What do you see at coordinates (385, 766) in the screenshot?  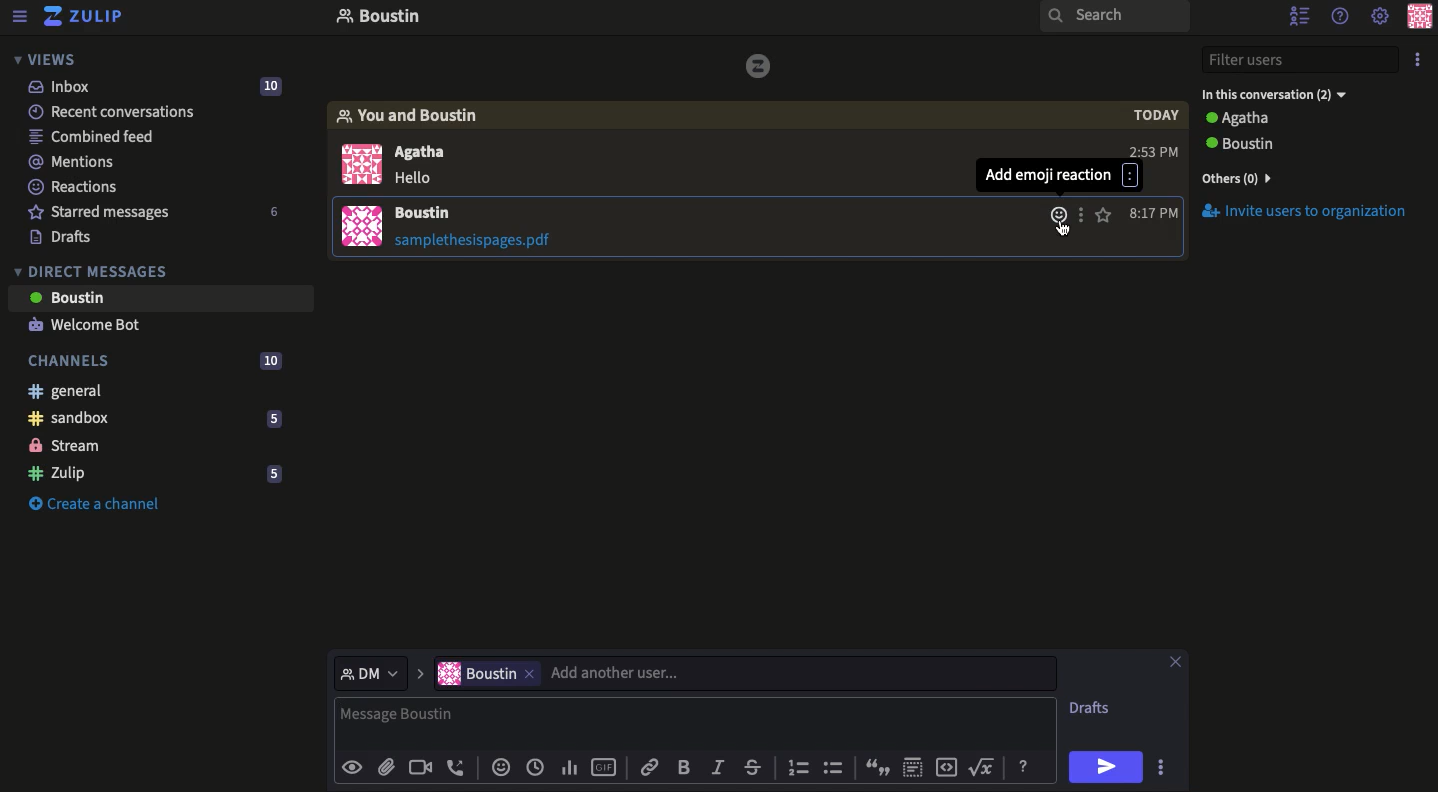 I see `Attachment` at bounding box center [385, 766].